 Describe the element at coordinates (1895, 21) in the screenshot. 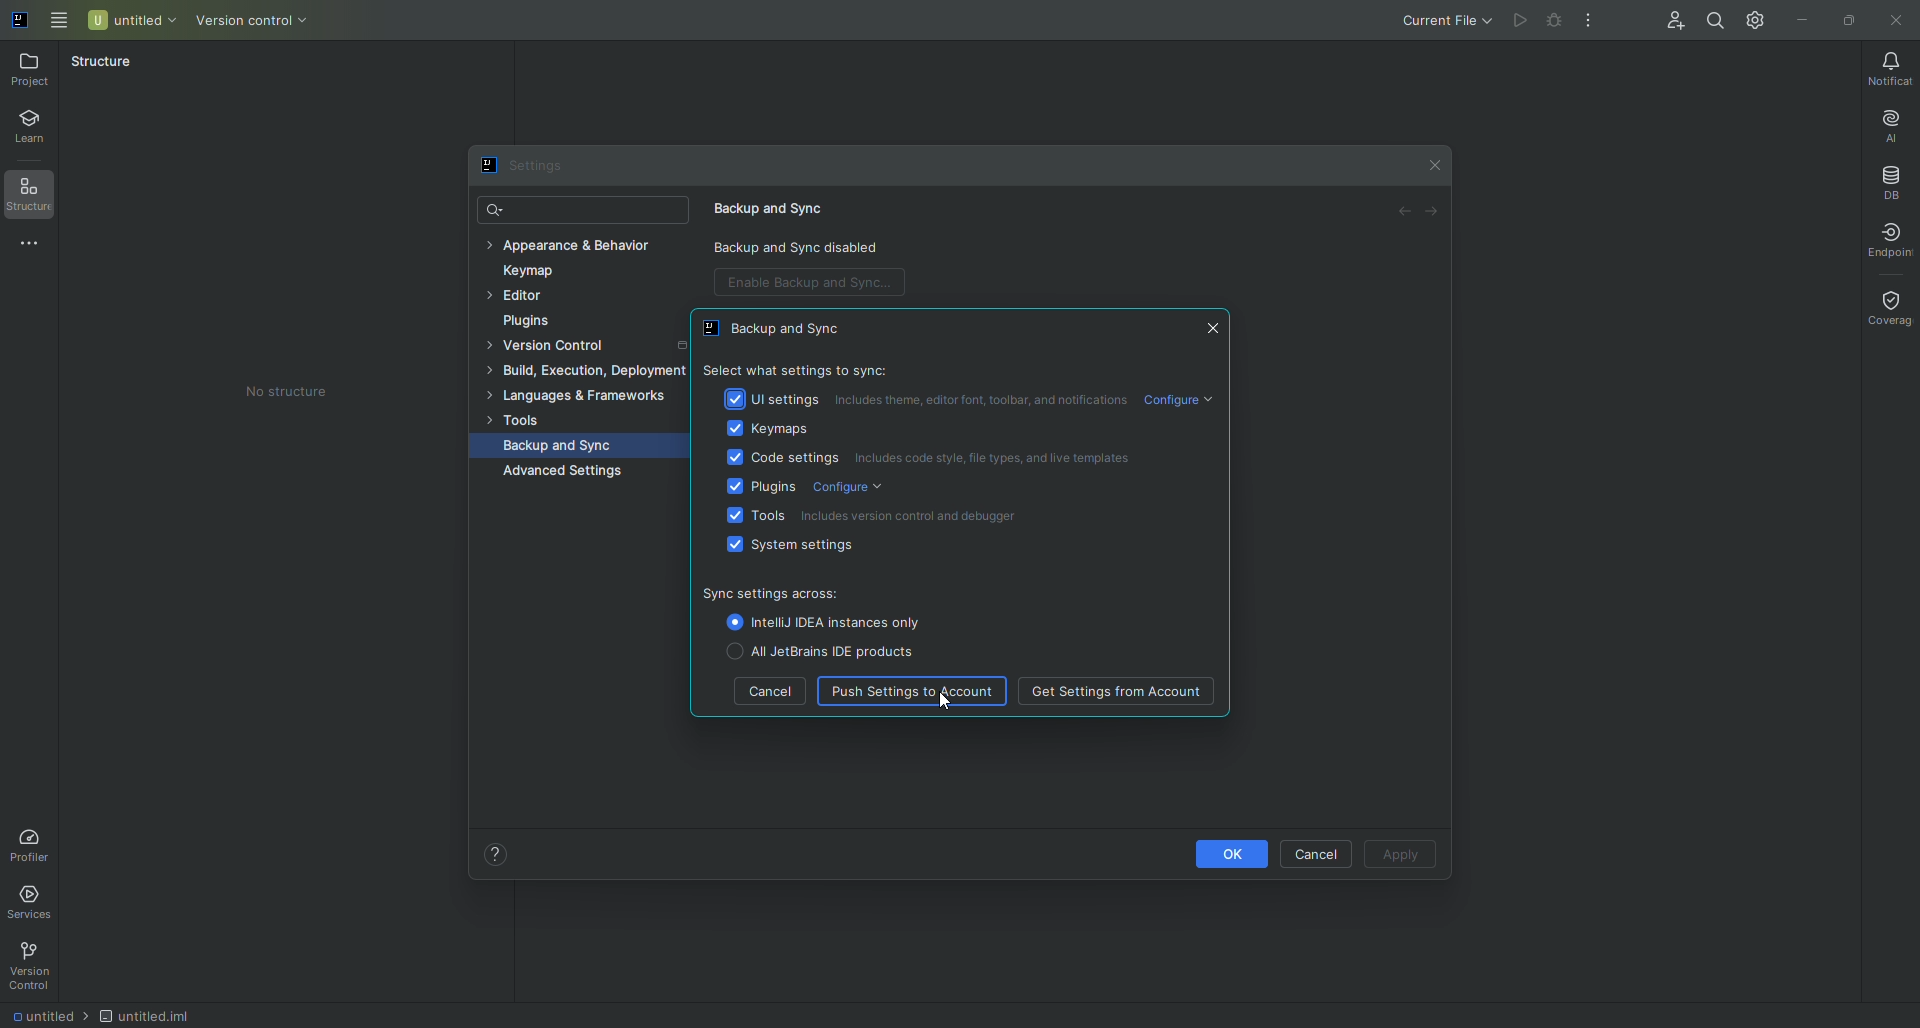

I see `Close` at that location.